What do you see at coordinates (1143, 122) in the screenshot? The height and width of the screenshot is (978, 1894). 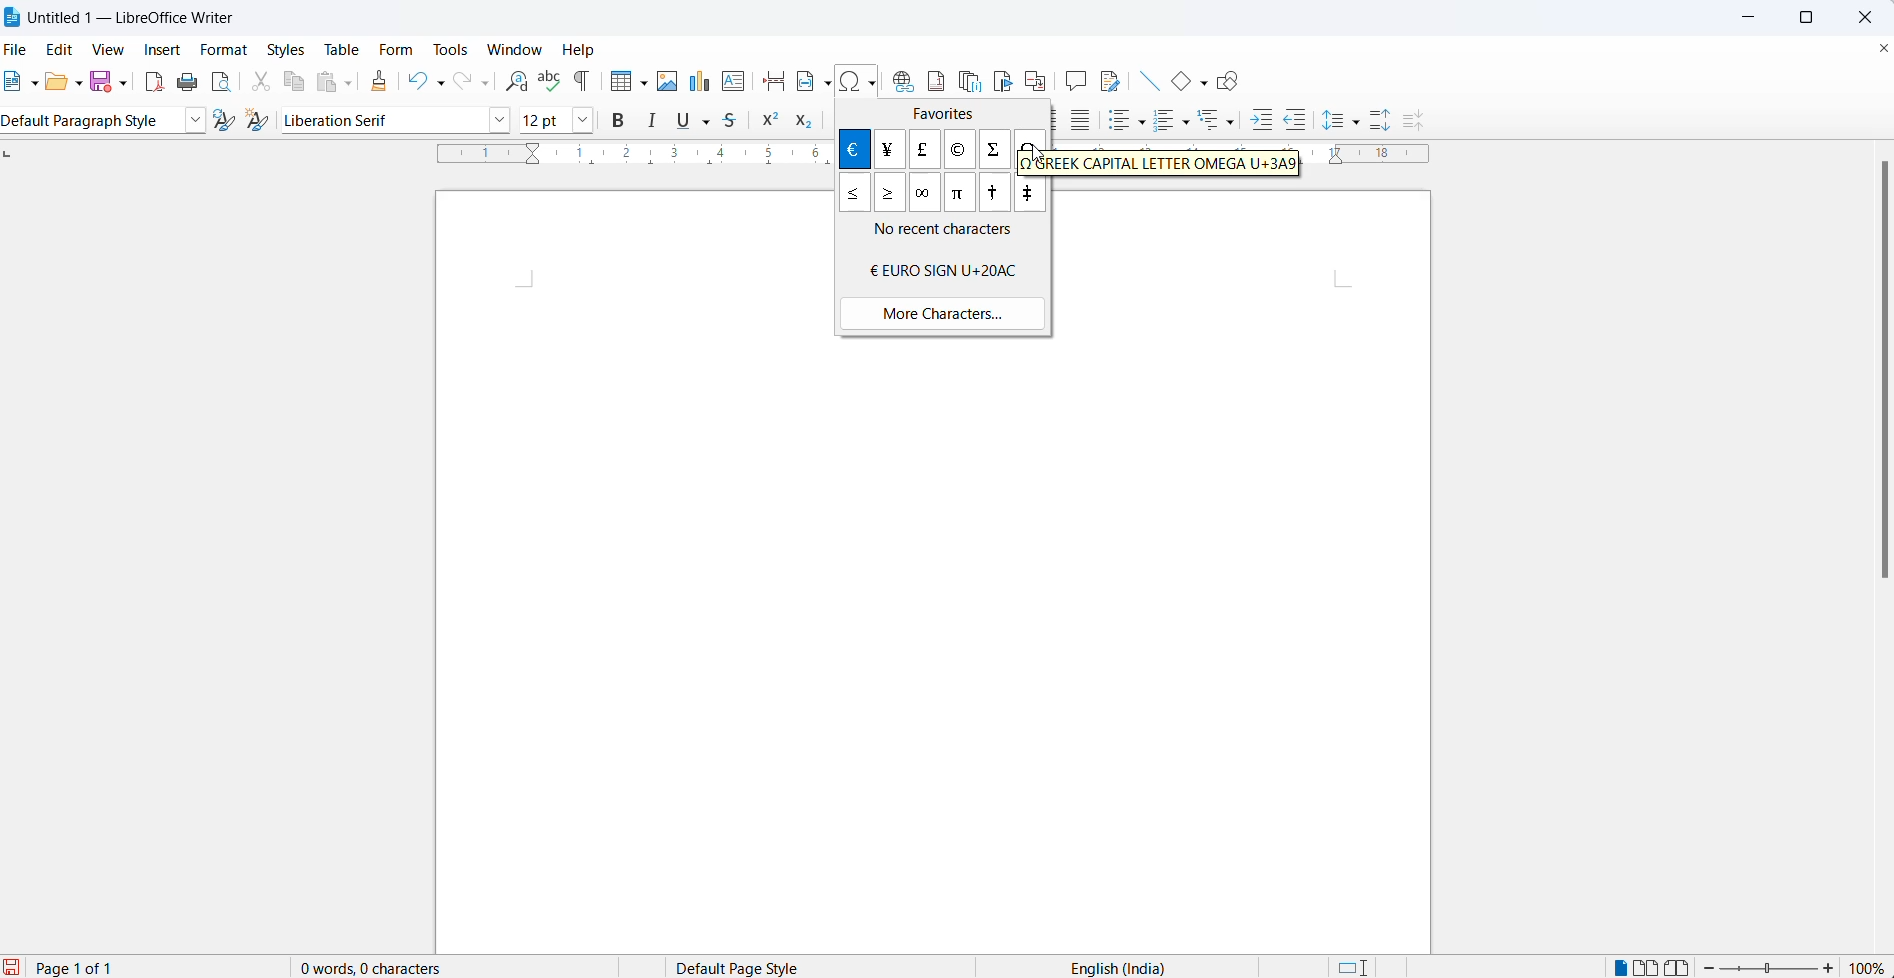 I see `toggle unordered list options` at bounding box center [1143, 122].